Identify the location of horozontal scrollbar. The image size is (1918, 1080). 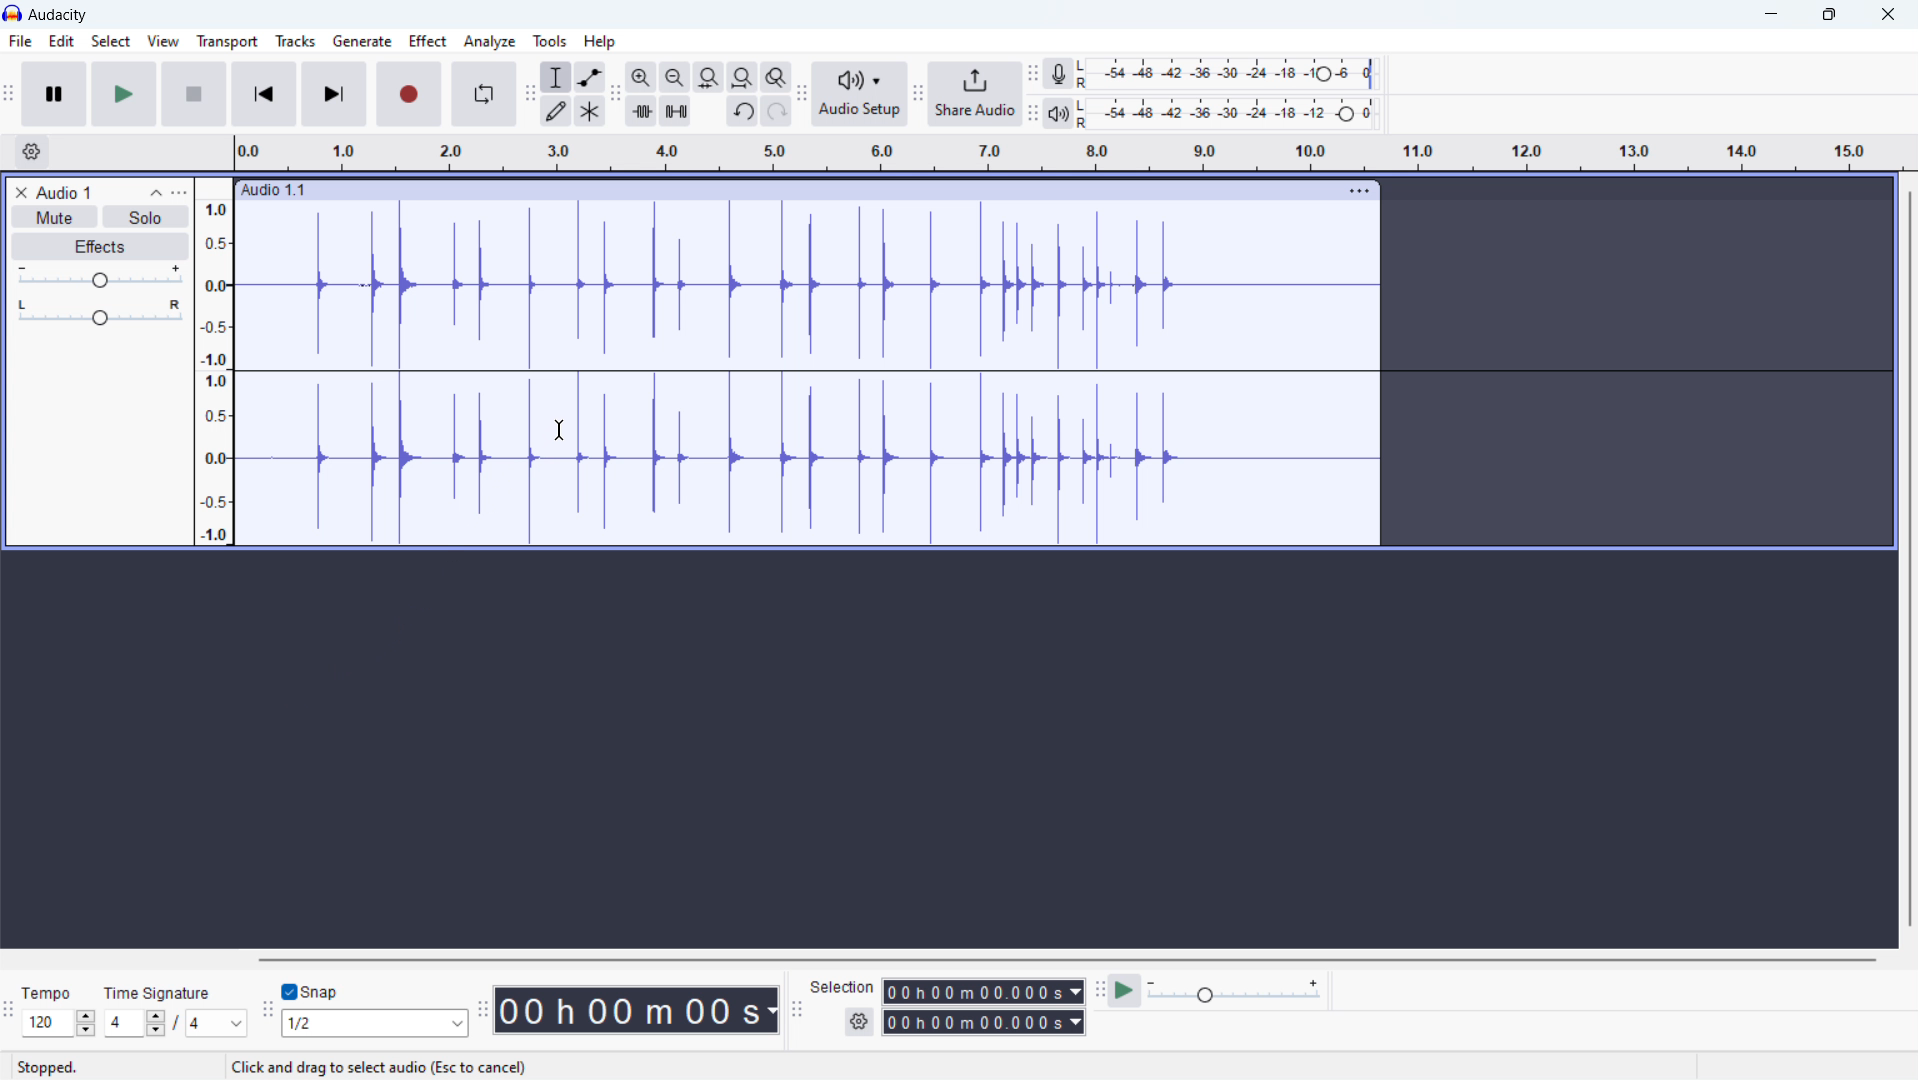
(1065, 958).